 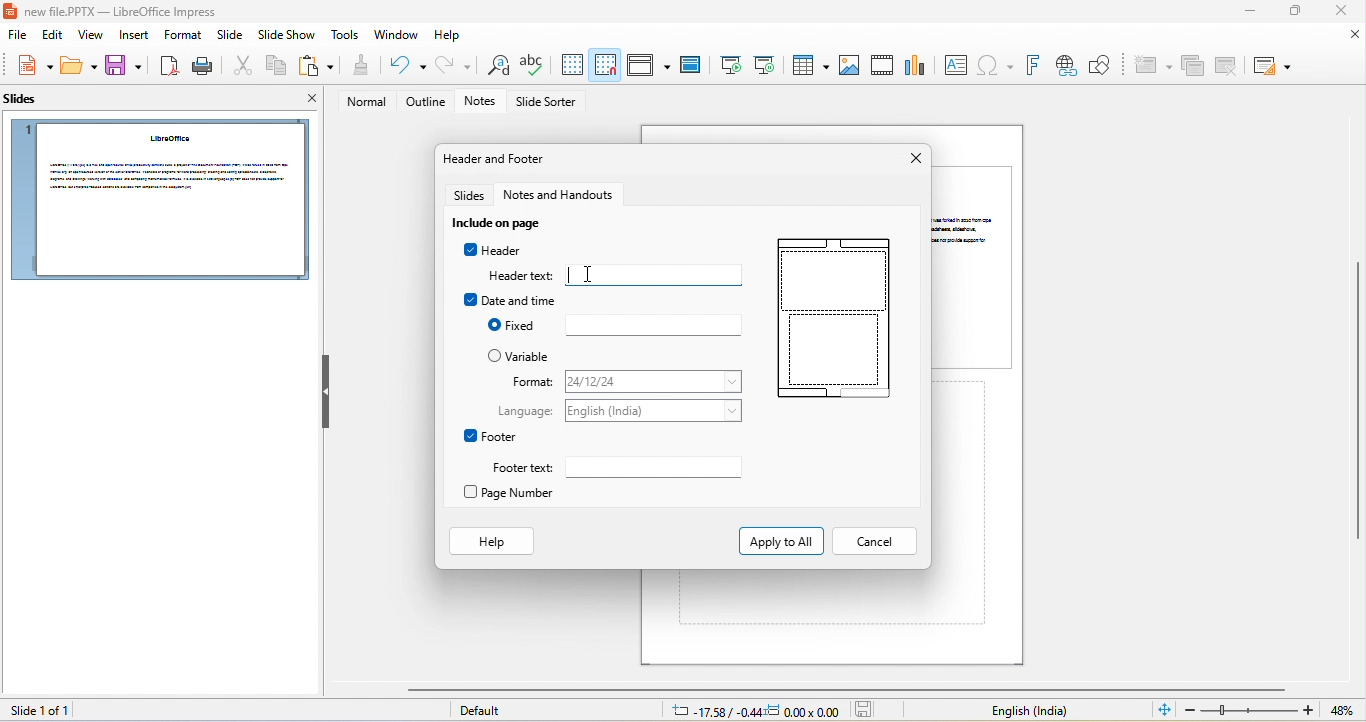 I want to click on audio/video, so click(x=884, y=65).